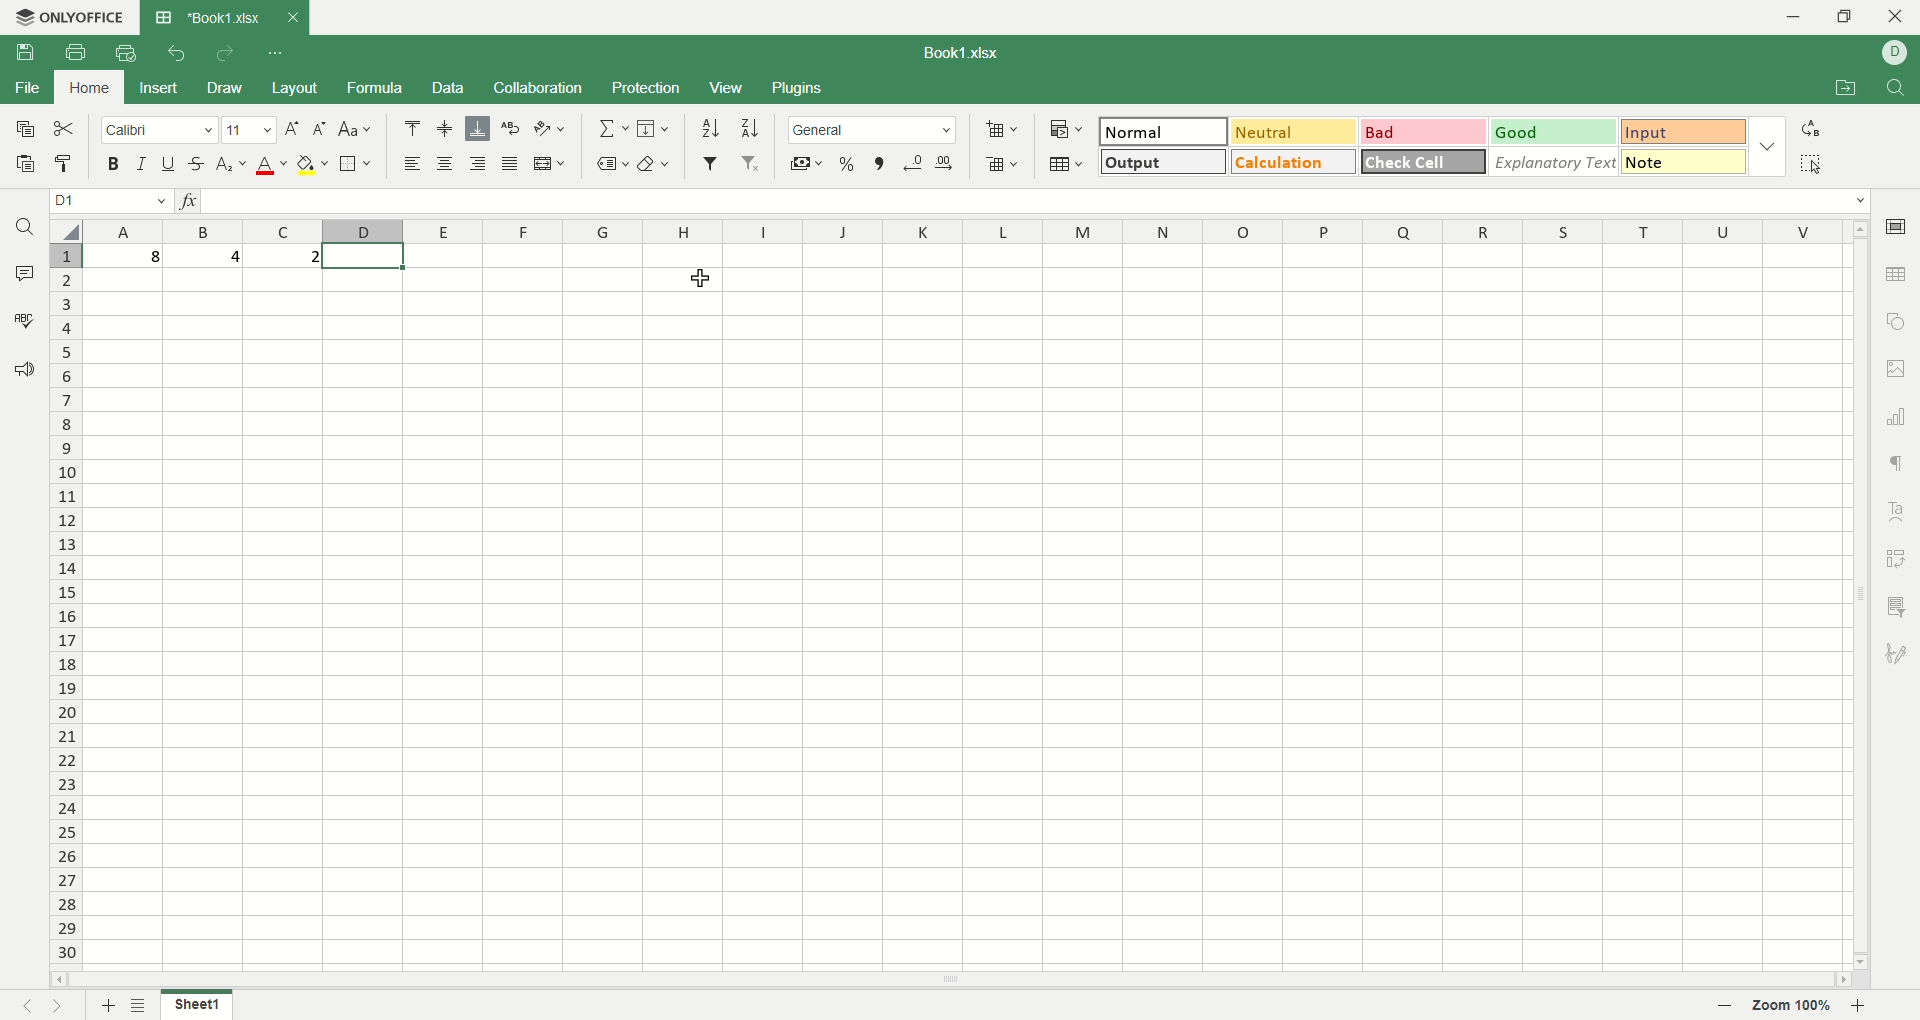 Image resolution: width=1920 pixels, height=1020 pixels. I want to click on sort descending, so click(752, 128).